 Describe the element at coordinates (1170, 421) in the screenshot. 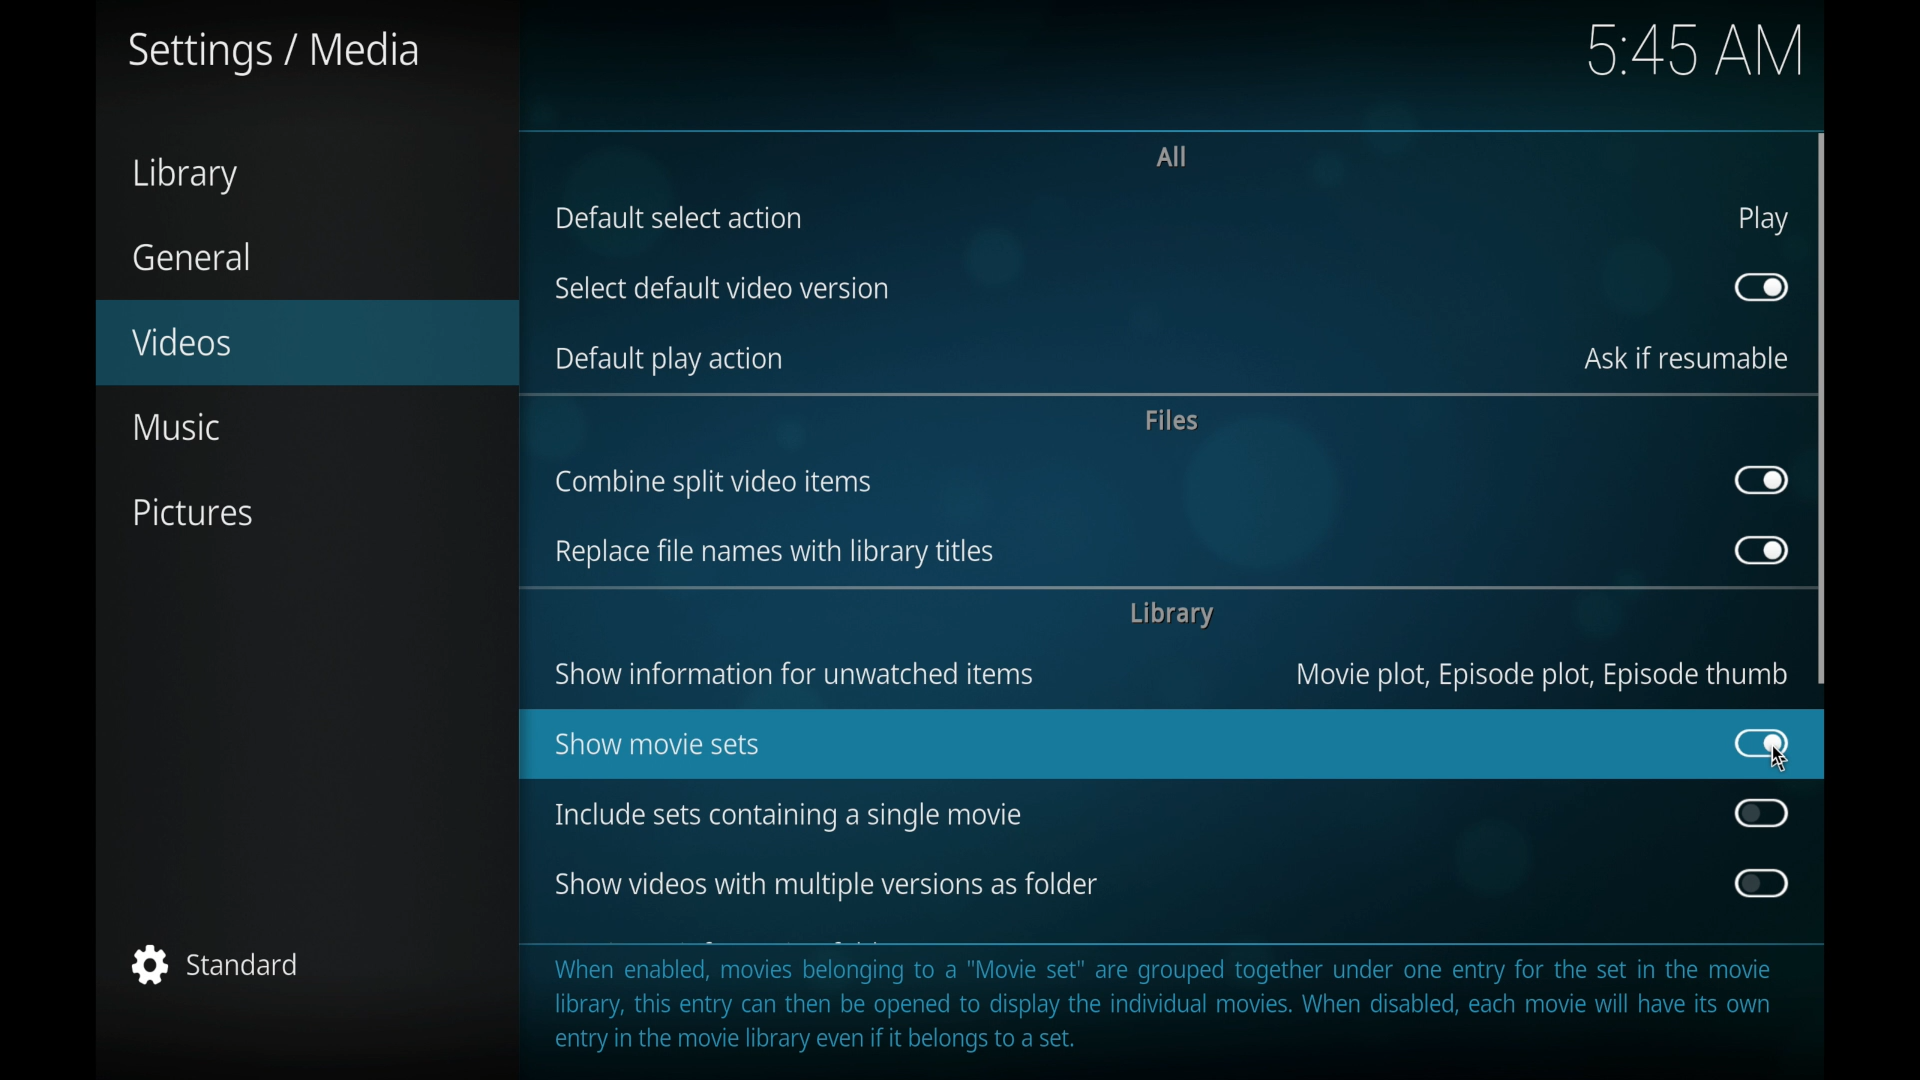

I see `files` at that location.